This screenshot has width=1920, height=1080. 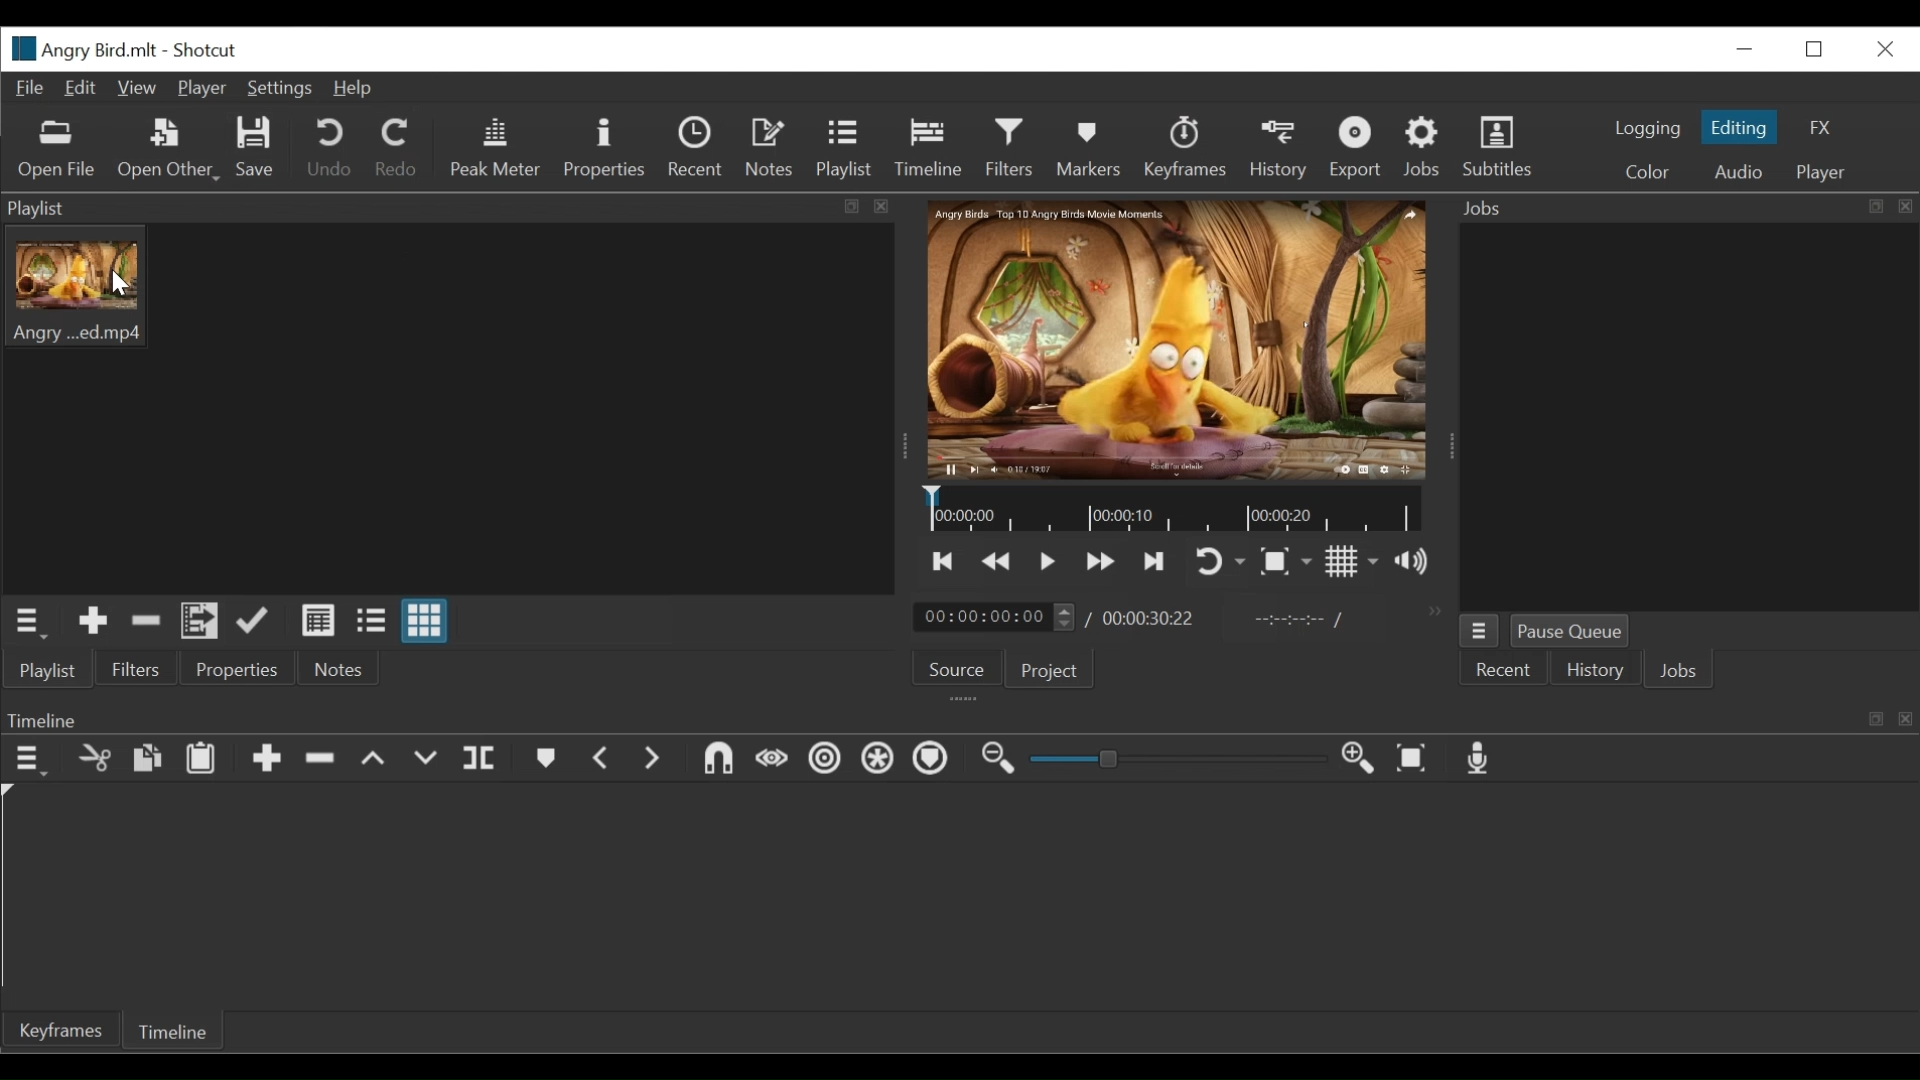 What do you see at coordinates (1358, 147) in the screenshot?
I see `Export` at bounding box center [1358, 147].